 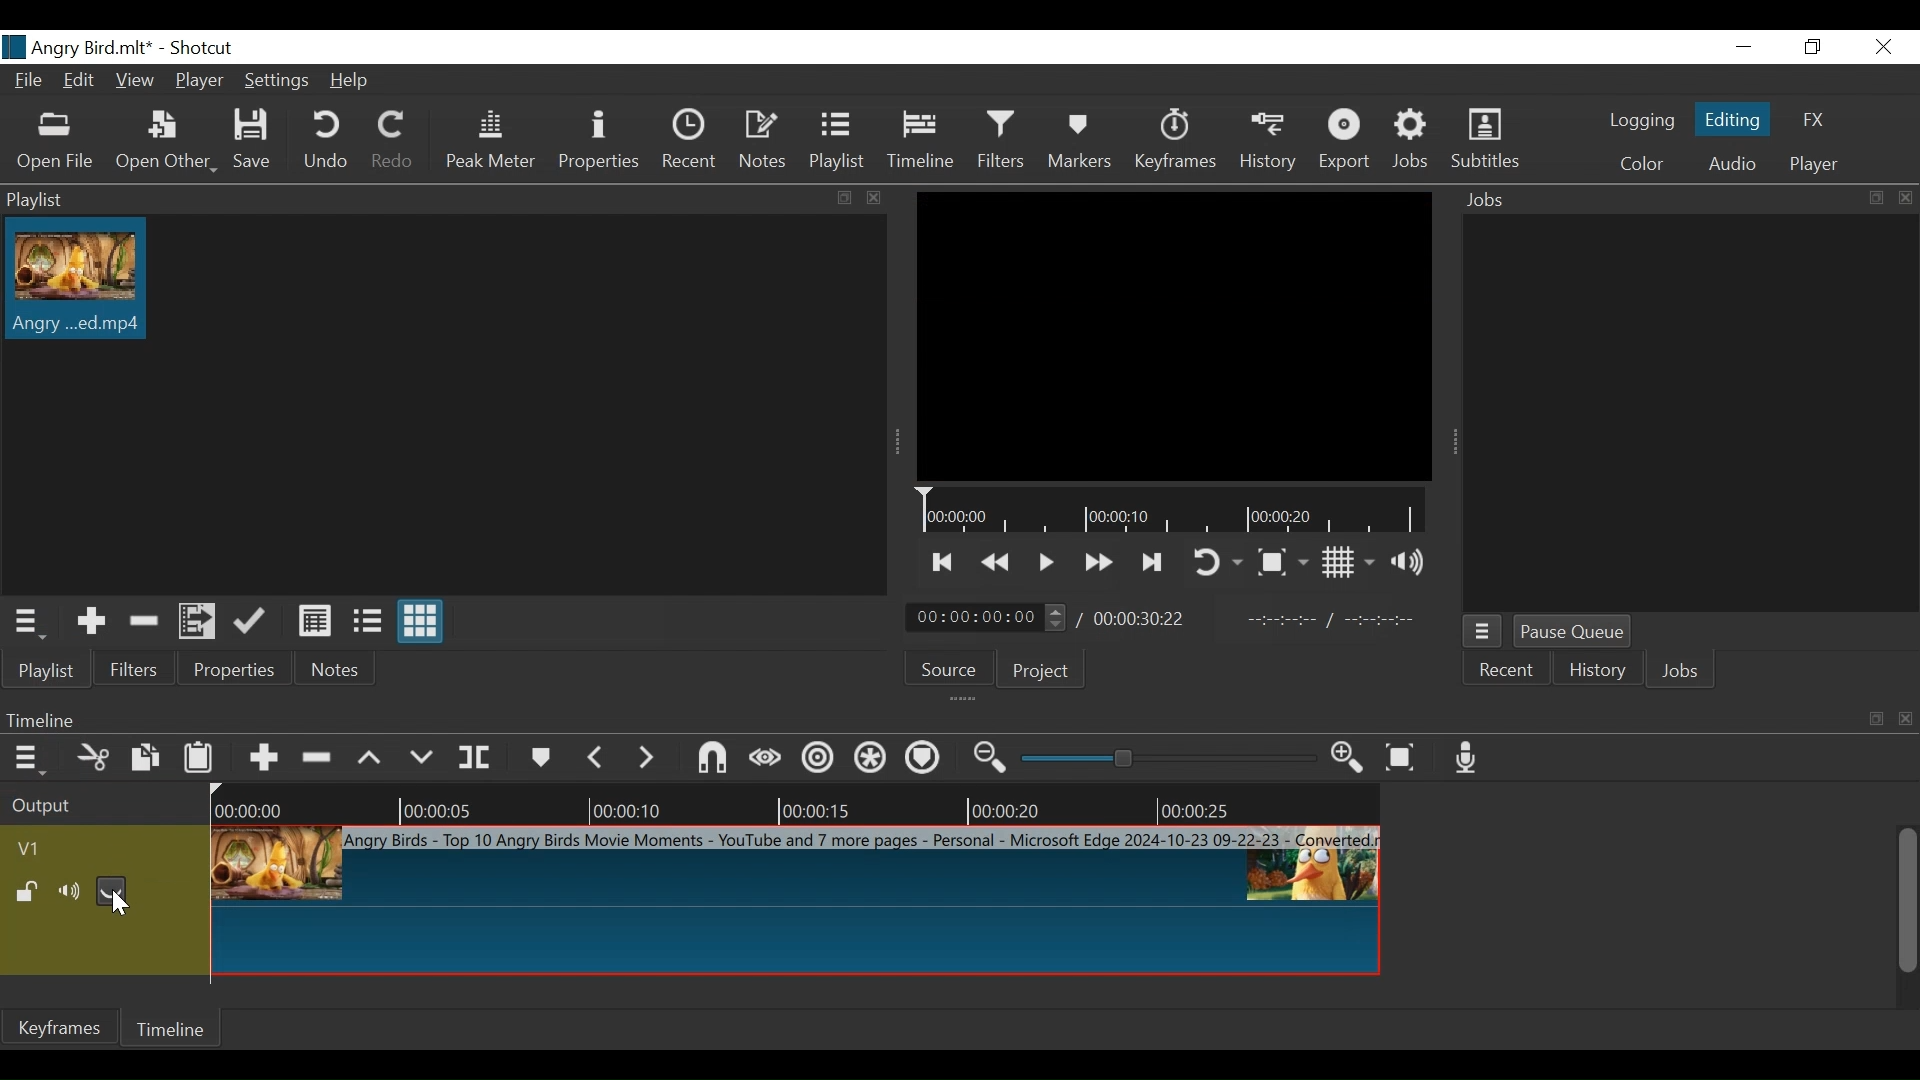 I want to click on Restore, so click(x=1811, y=48).